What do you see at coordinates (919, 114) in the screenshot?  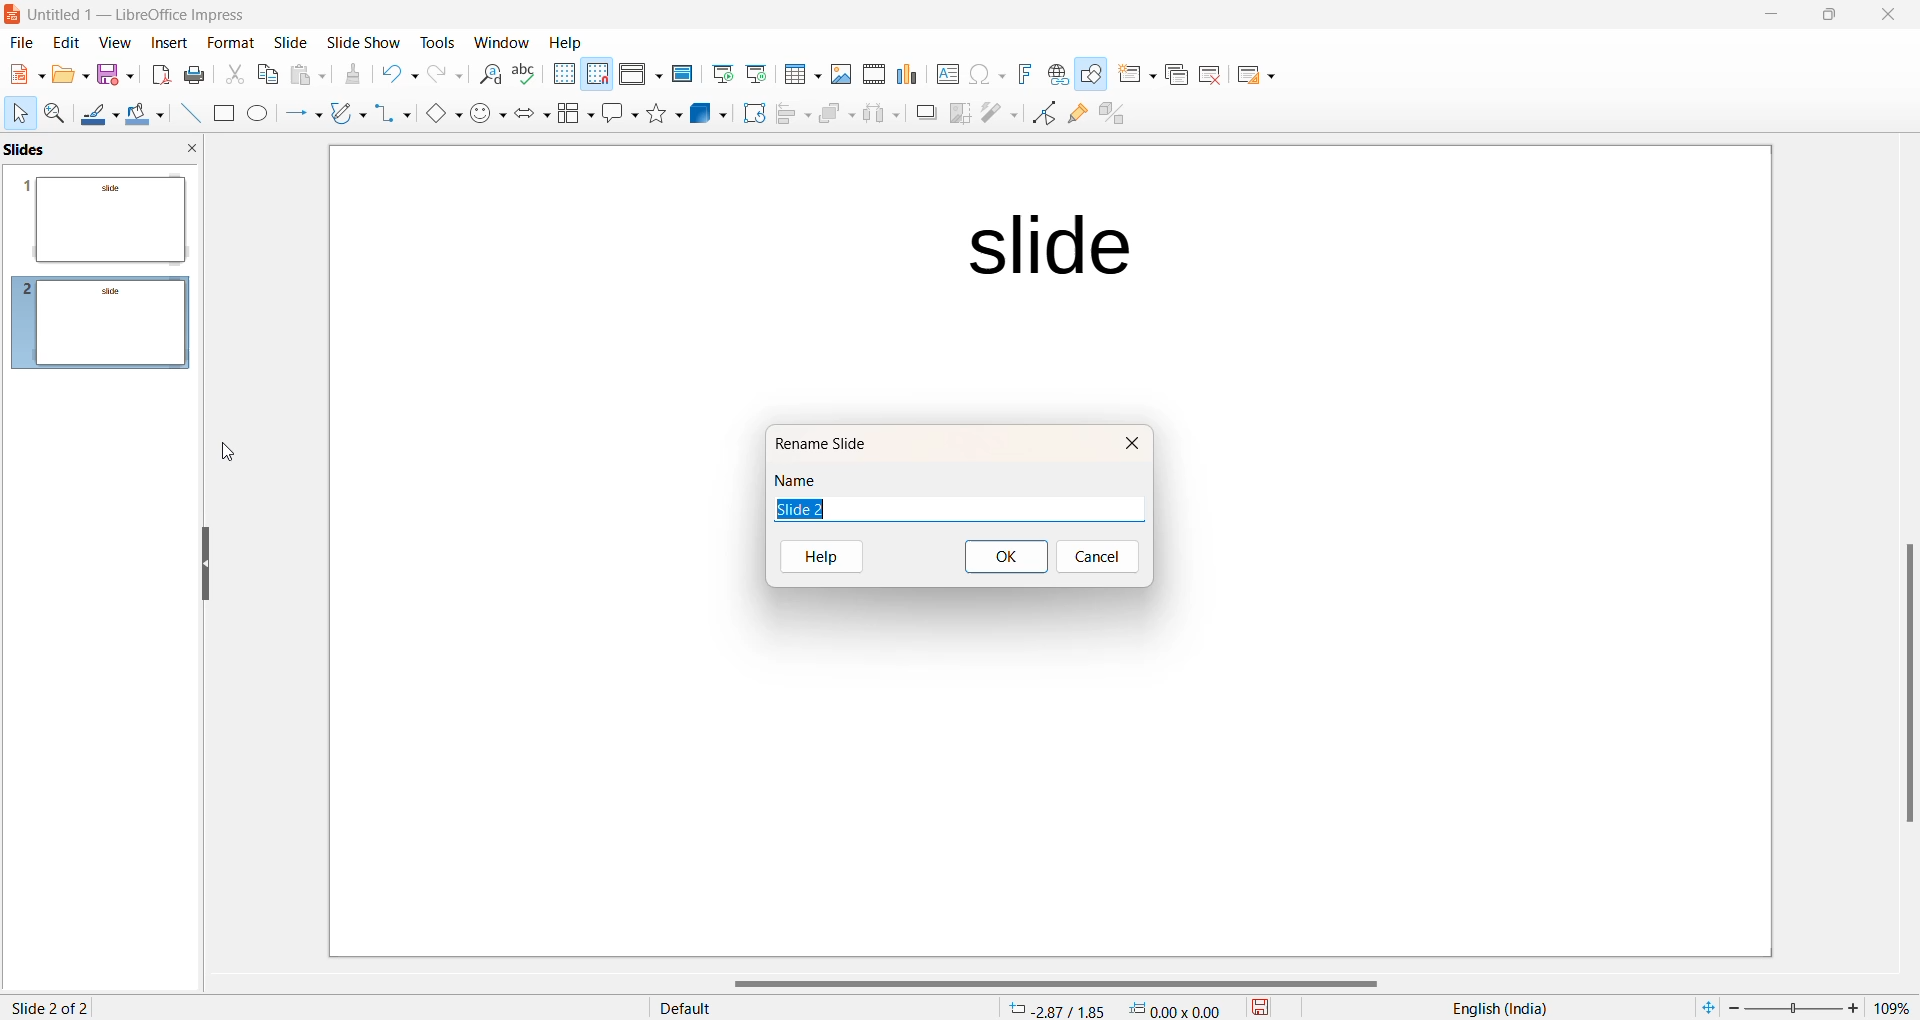 I see `Shadow` at bounding box center [919, 114].